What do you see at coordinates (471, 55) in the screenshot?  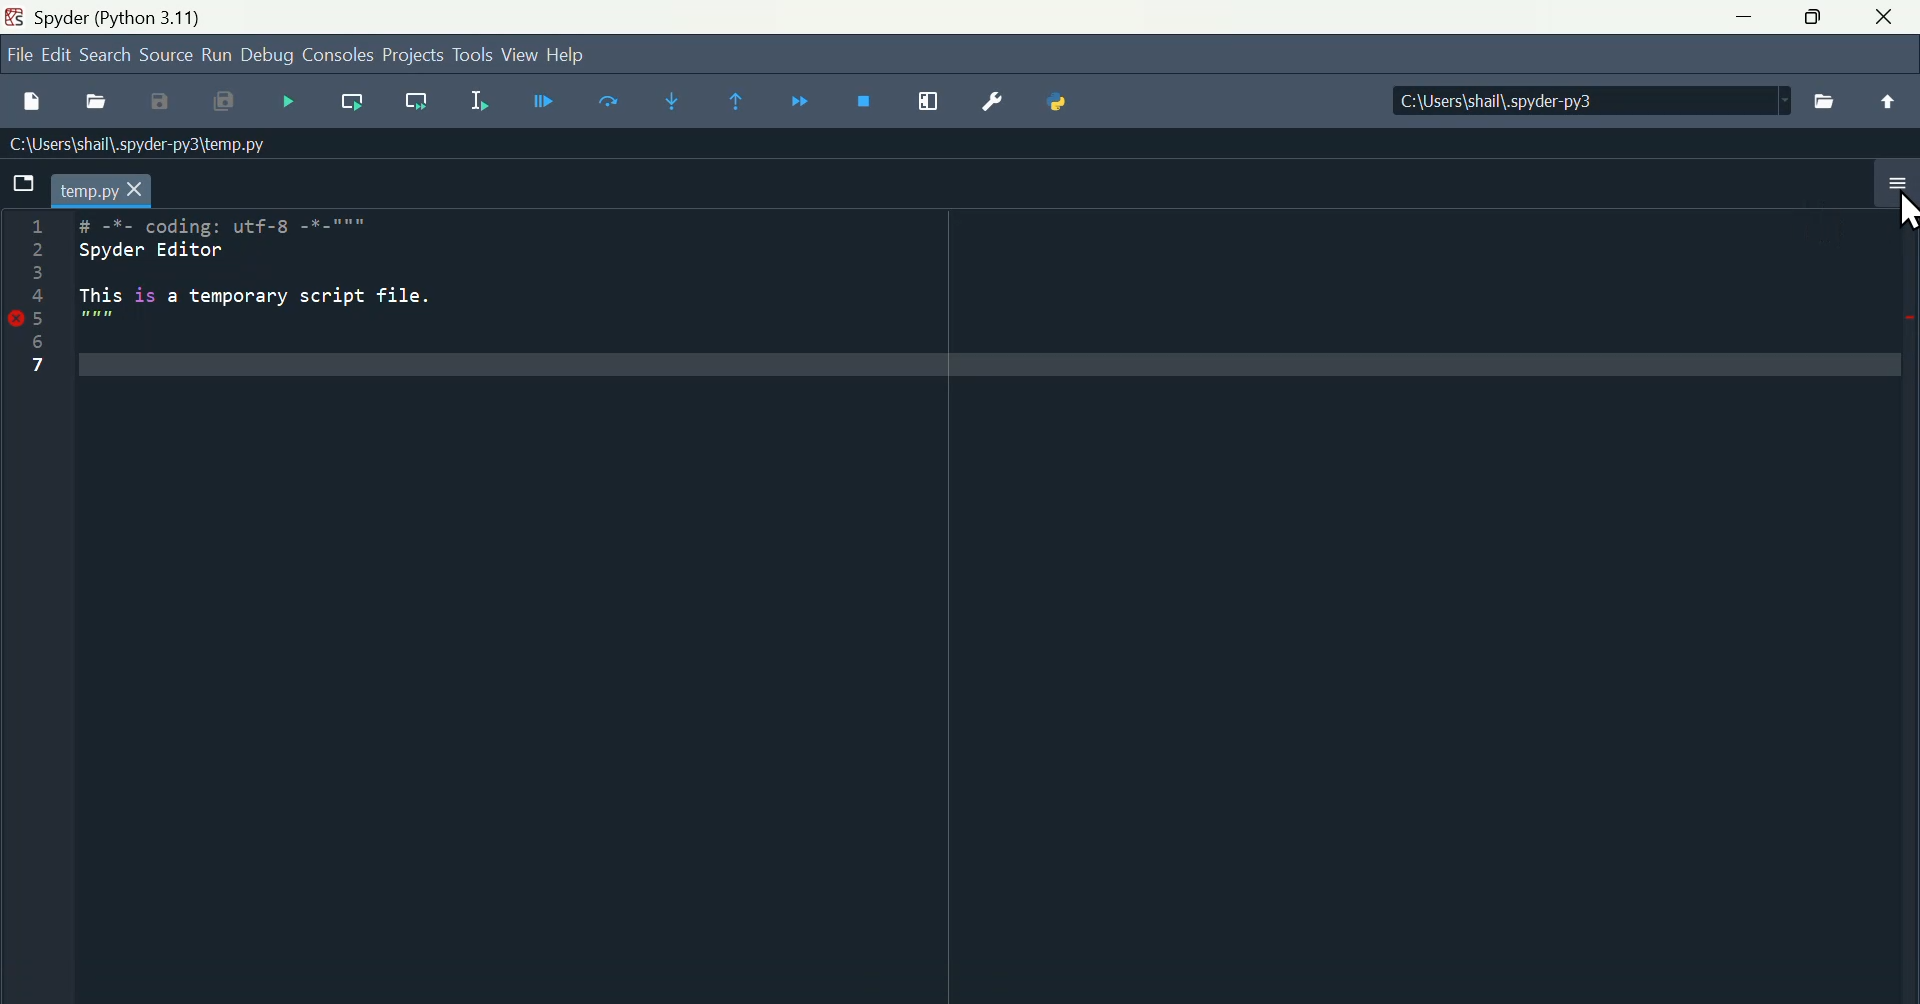 I see `Tools` at bounding box center [471, 55].